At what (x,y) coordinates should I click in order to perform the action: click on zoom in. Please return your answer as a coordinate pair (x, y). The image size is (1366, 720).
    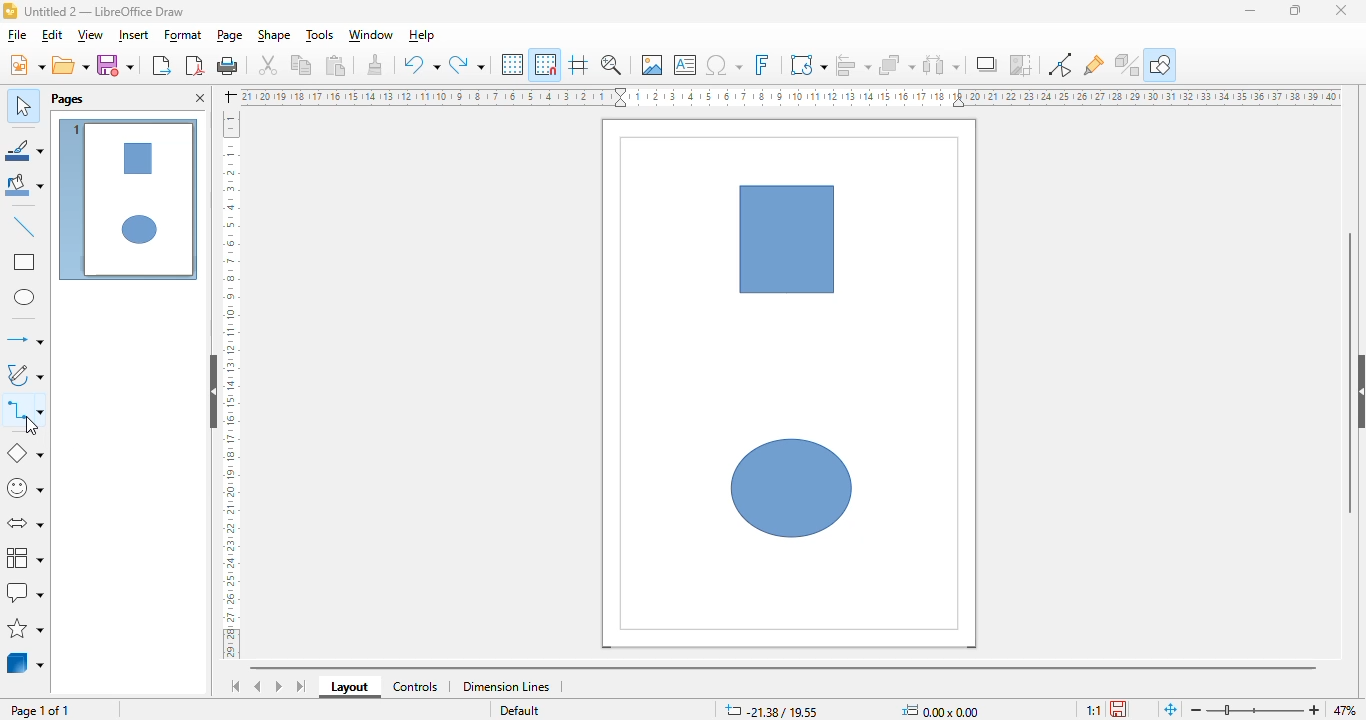
    Looking at the image, I should click on (1311, 710).